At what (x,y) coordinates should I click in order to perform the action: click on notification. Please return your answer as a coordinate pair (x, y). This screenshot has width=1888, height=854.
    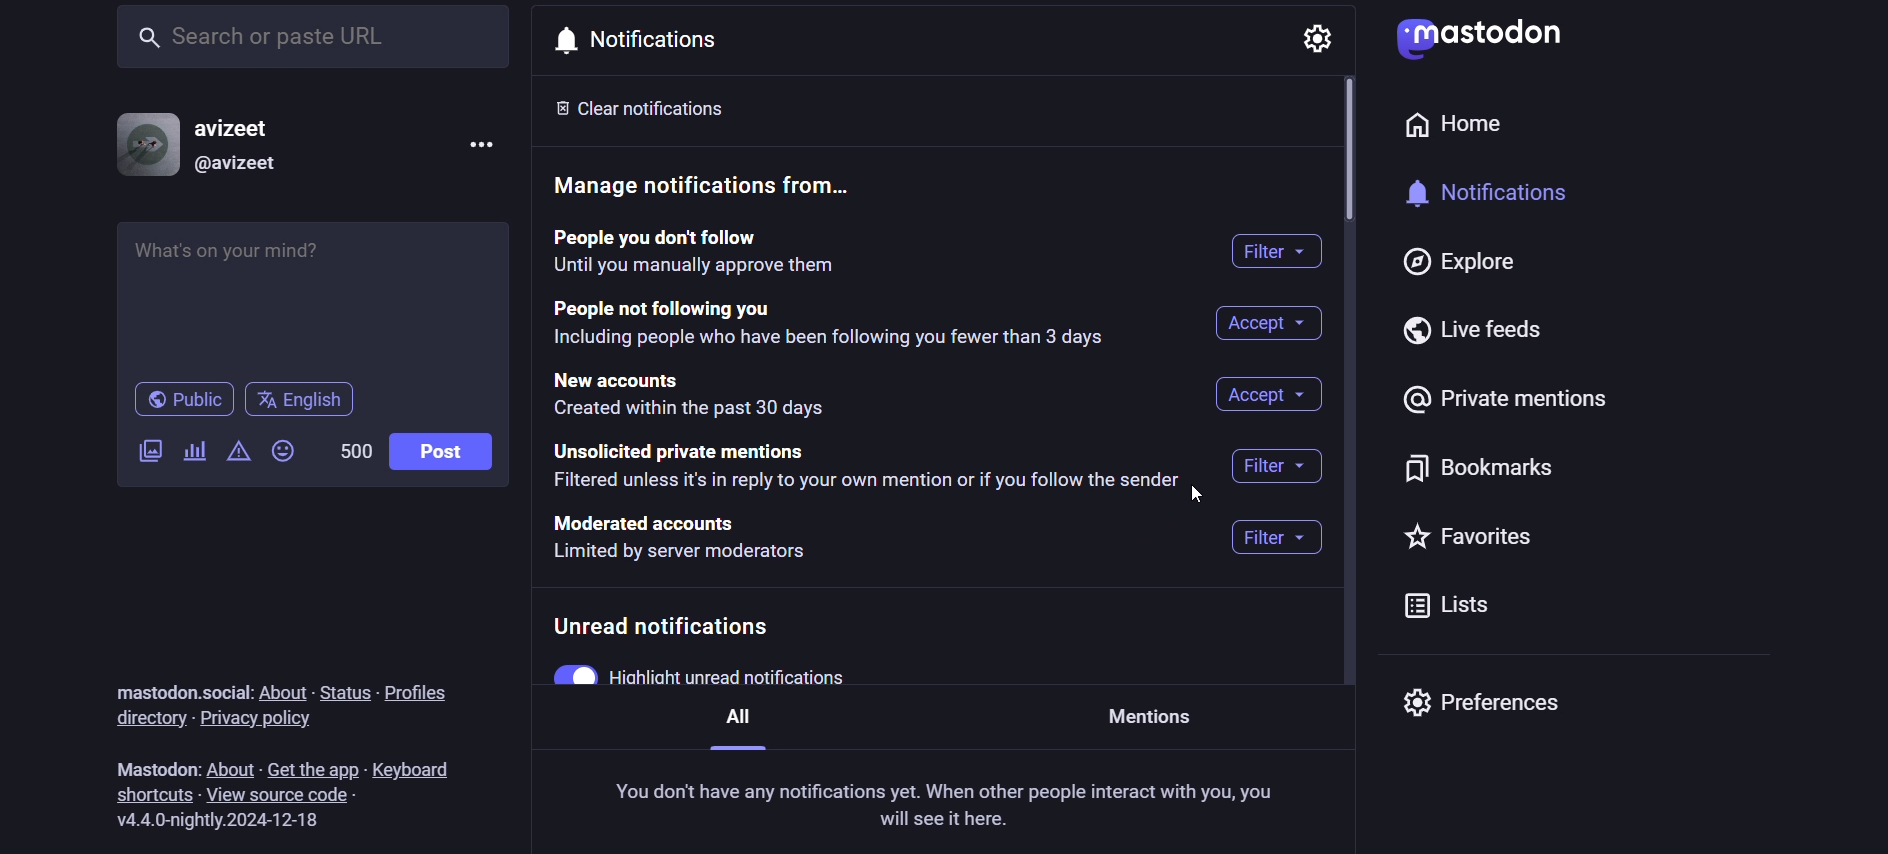
    Looking at the image, I should click on (1501, 199).